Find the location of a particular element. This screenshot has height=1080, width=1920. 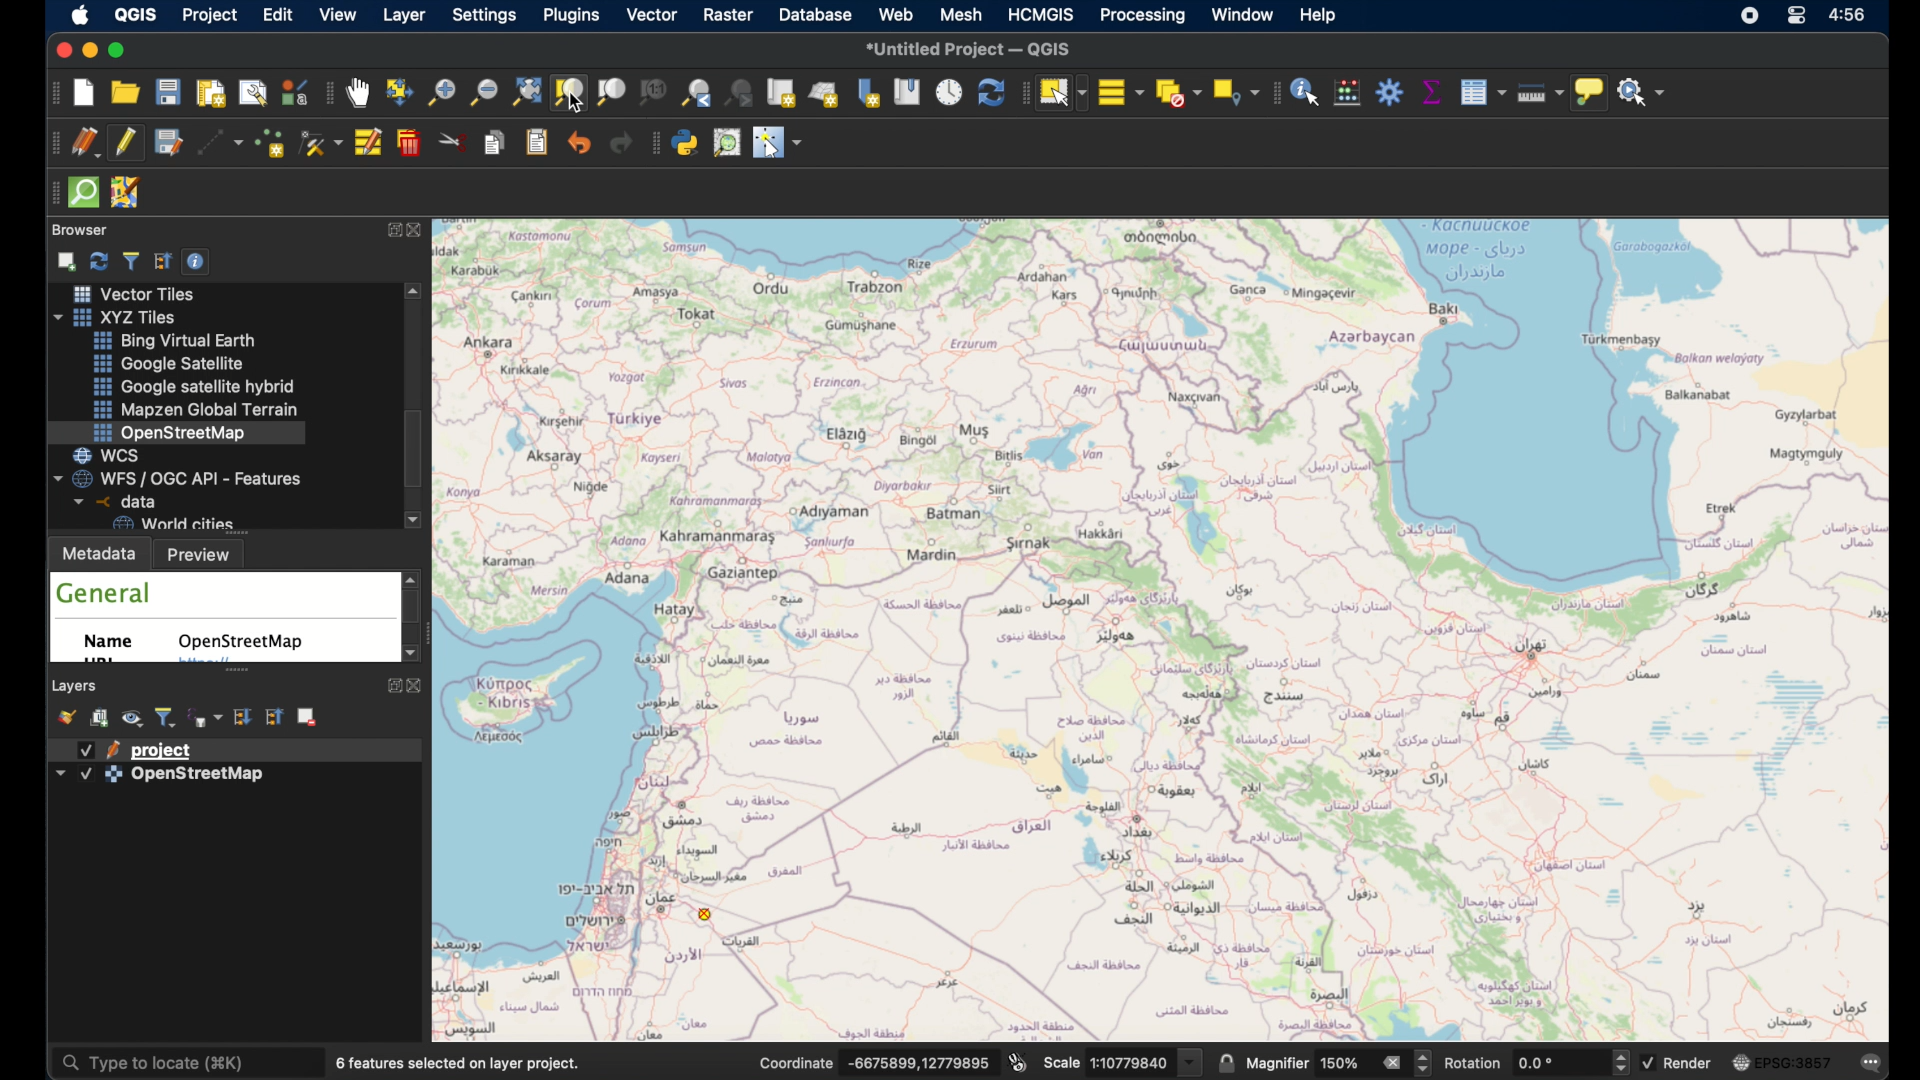

zoom to layer is located at coordinates (611, 93).